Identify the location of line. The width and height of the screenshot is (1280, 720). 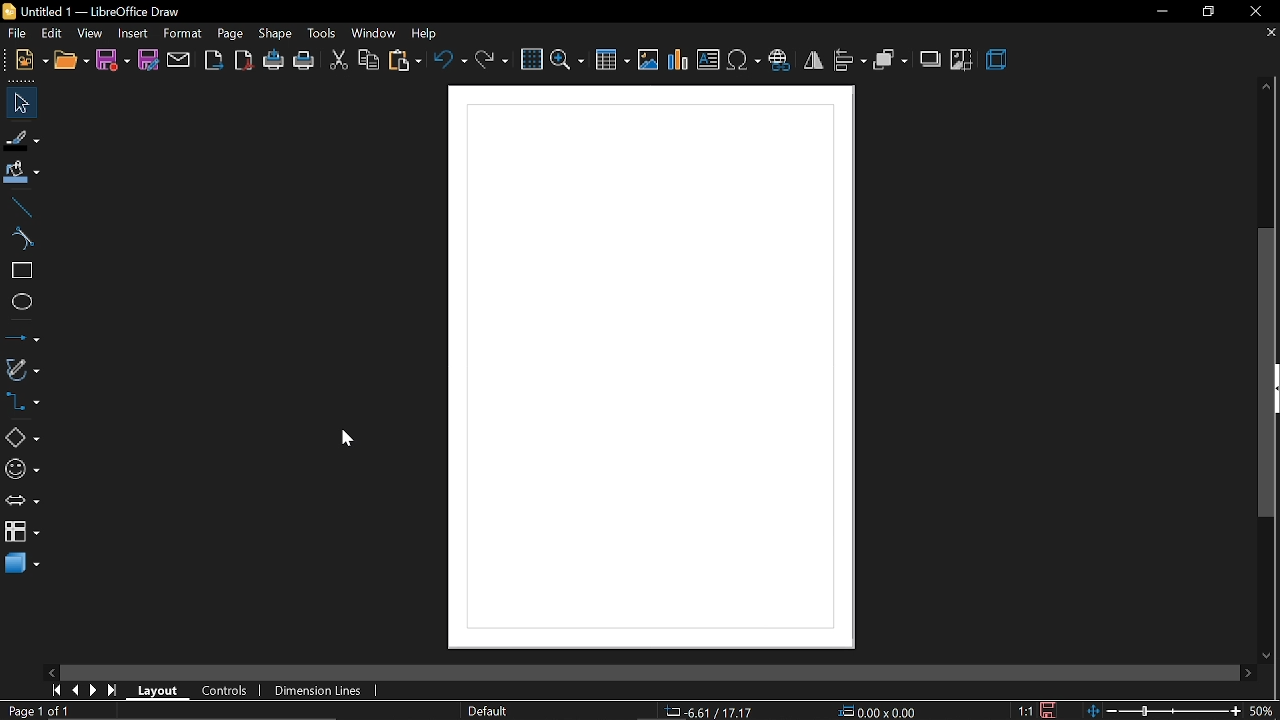
(21, 208).